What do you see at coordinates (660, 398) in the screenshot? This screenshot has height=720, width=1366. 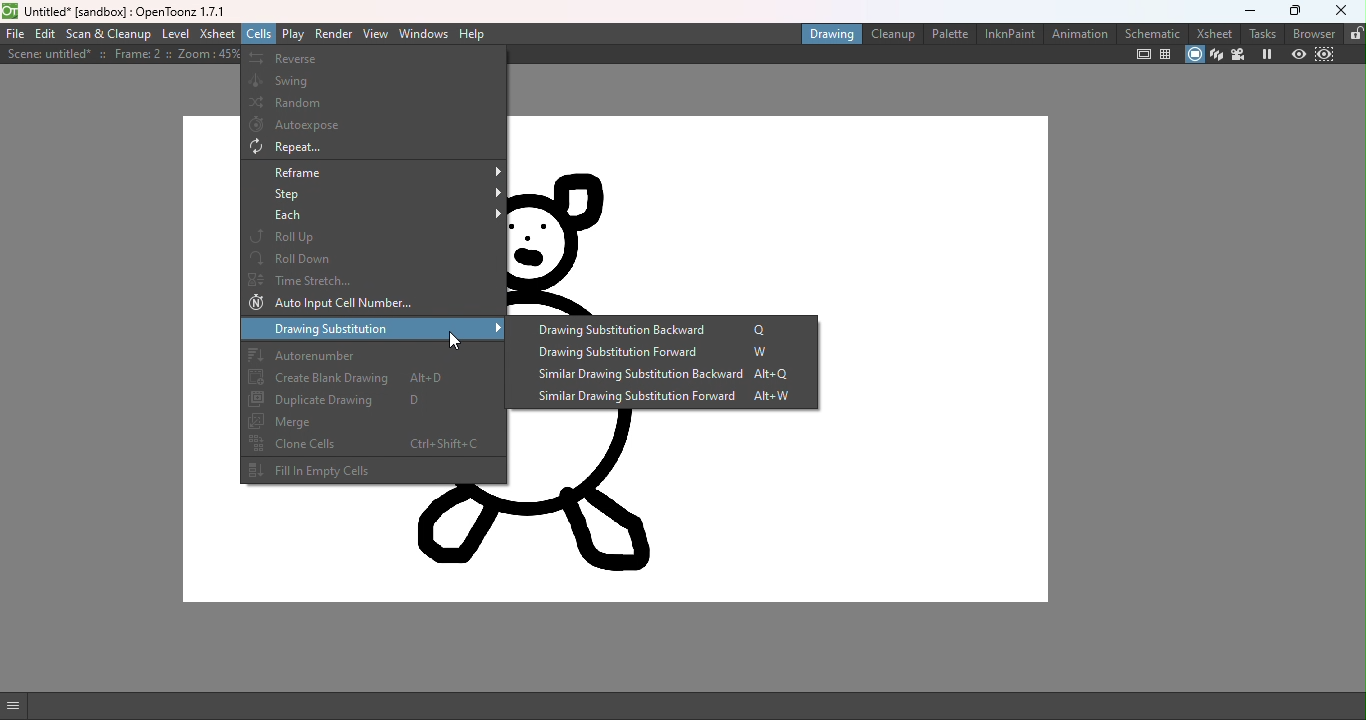 I see `Similar drawing substitution forward` at bounding box center [660, 398].